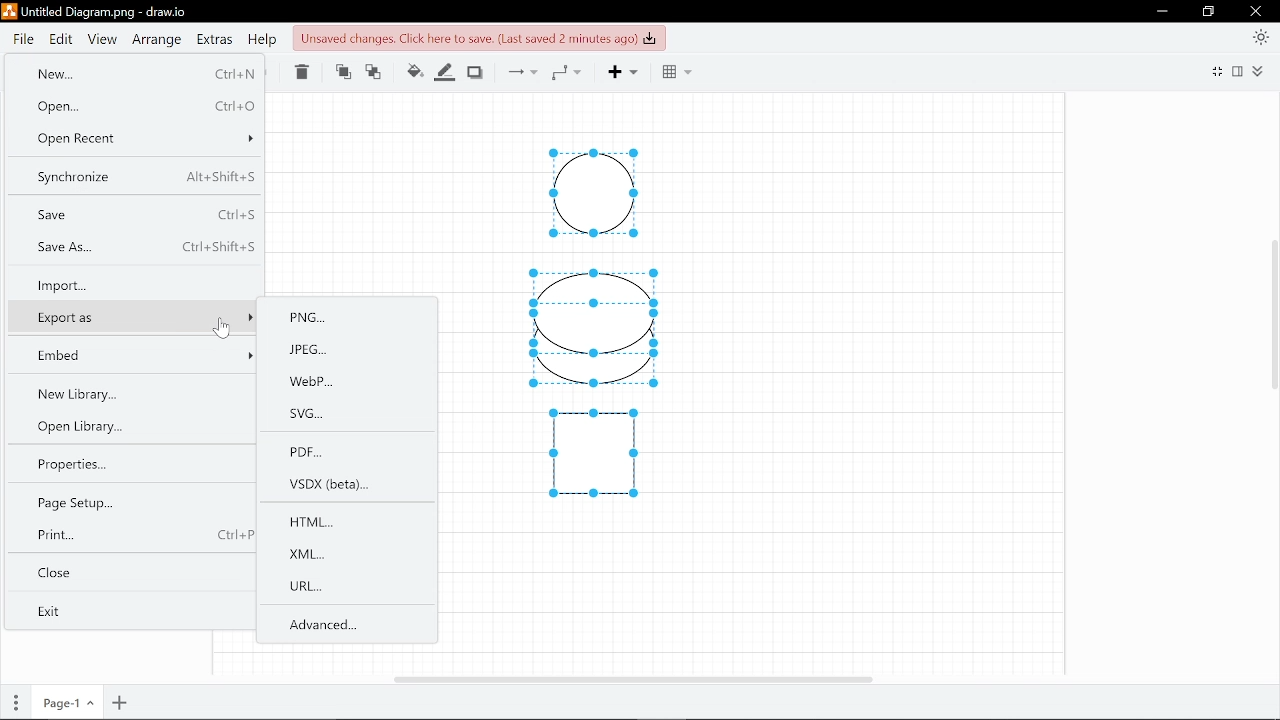  Describe the element at coordinates (97, 13) in the screenshot. I see `Current file - Untitled Diagram.png - draw.io` at that location.